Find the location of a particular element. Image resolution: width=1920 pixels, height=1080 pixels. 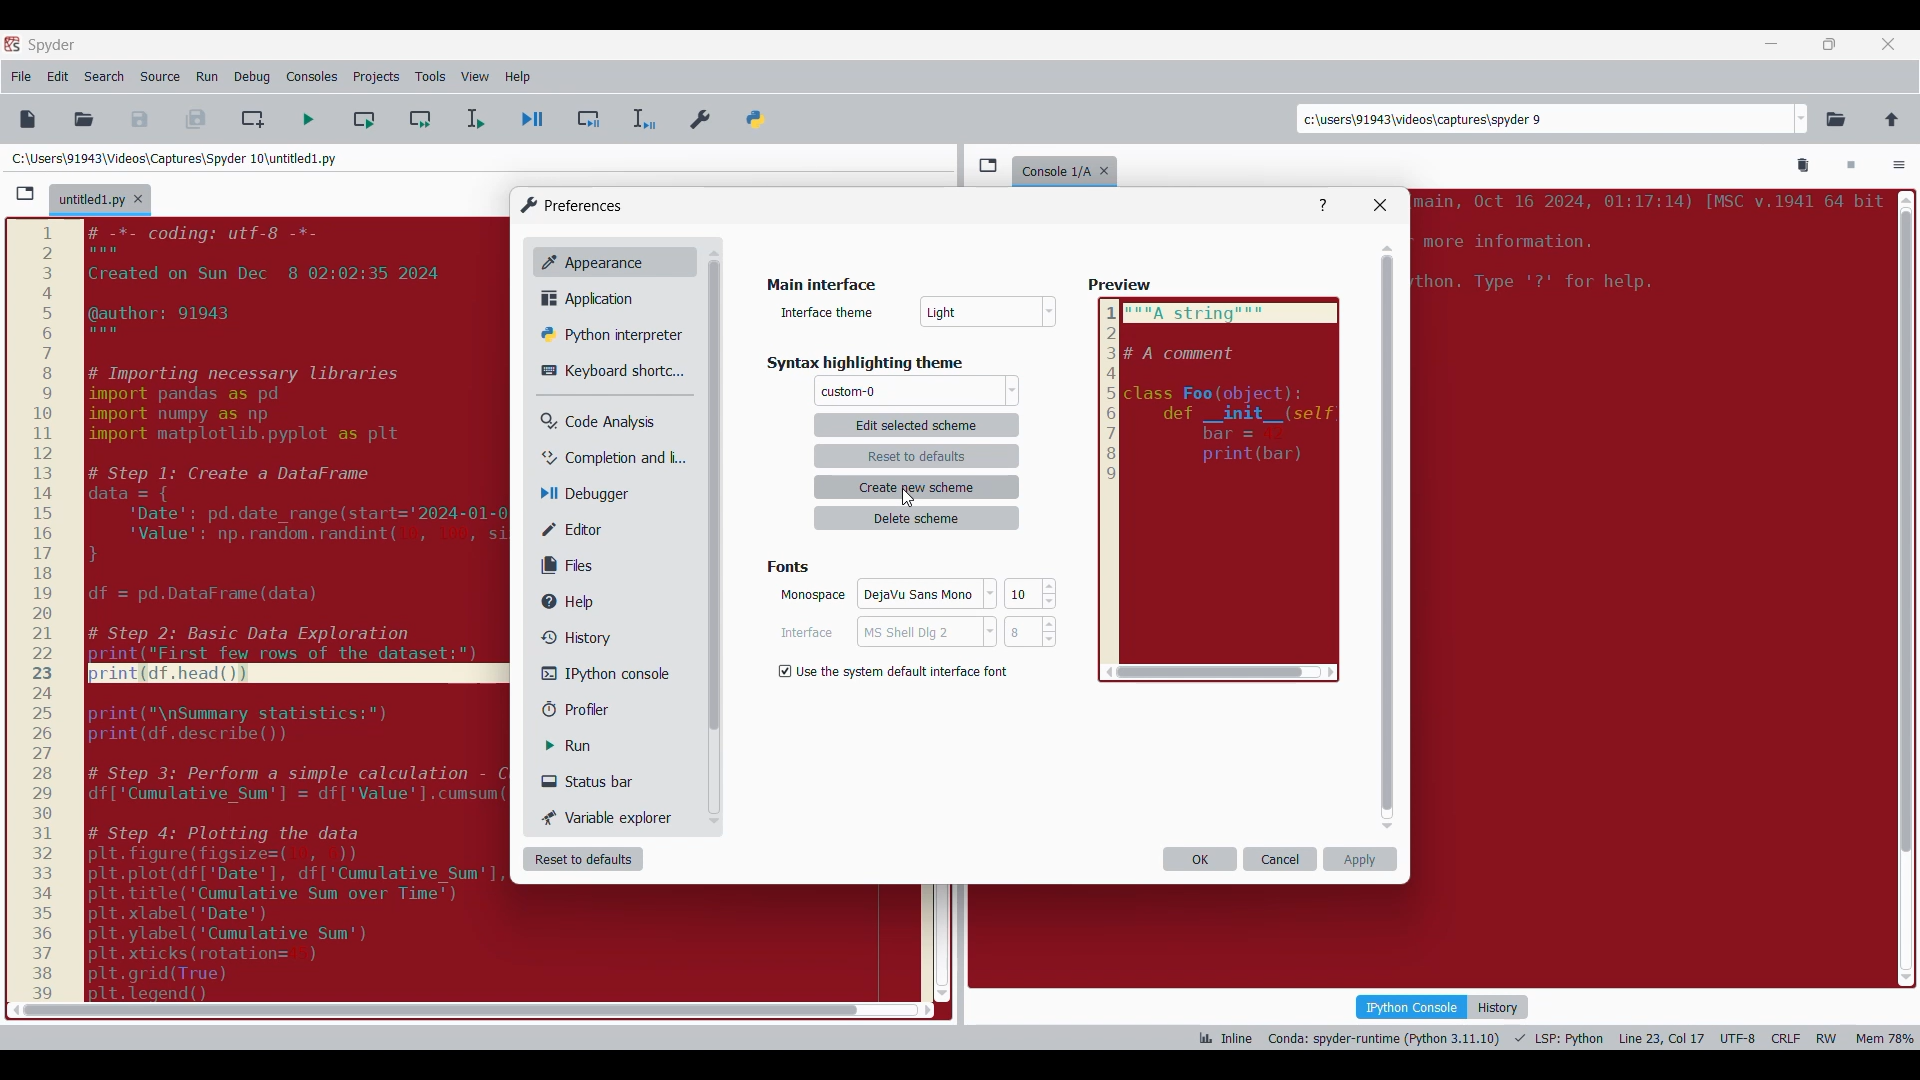

Status bar is located at coordinates (616, 781).